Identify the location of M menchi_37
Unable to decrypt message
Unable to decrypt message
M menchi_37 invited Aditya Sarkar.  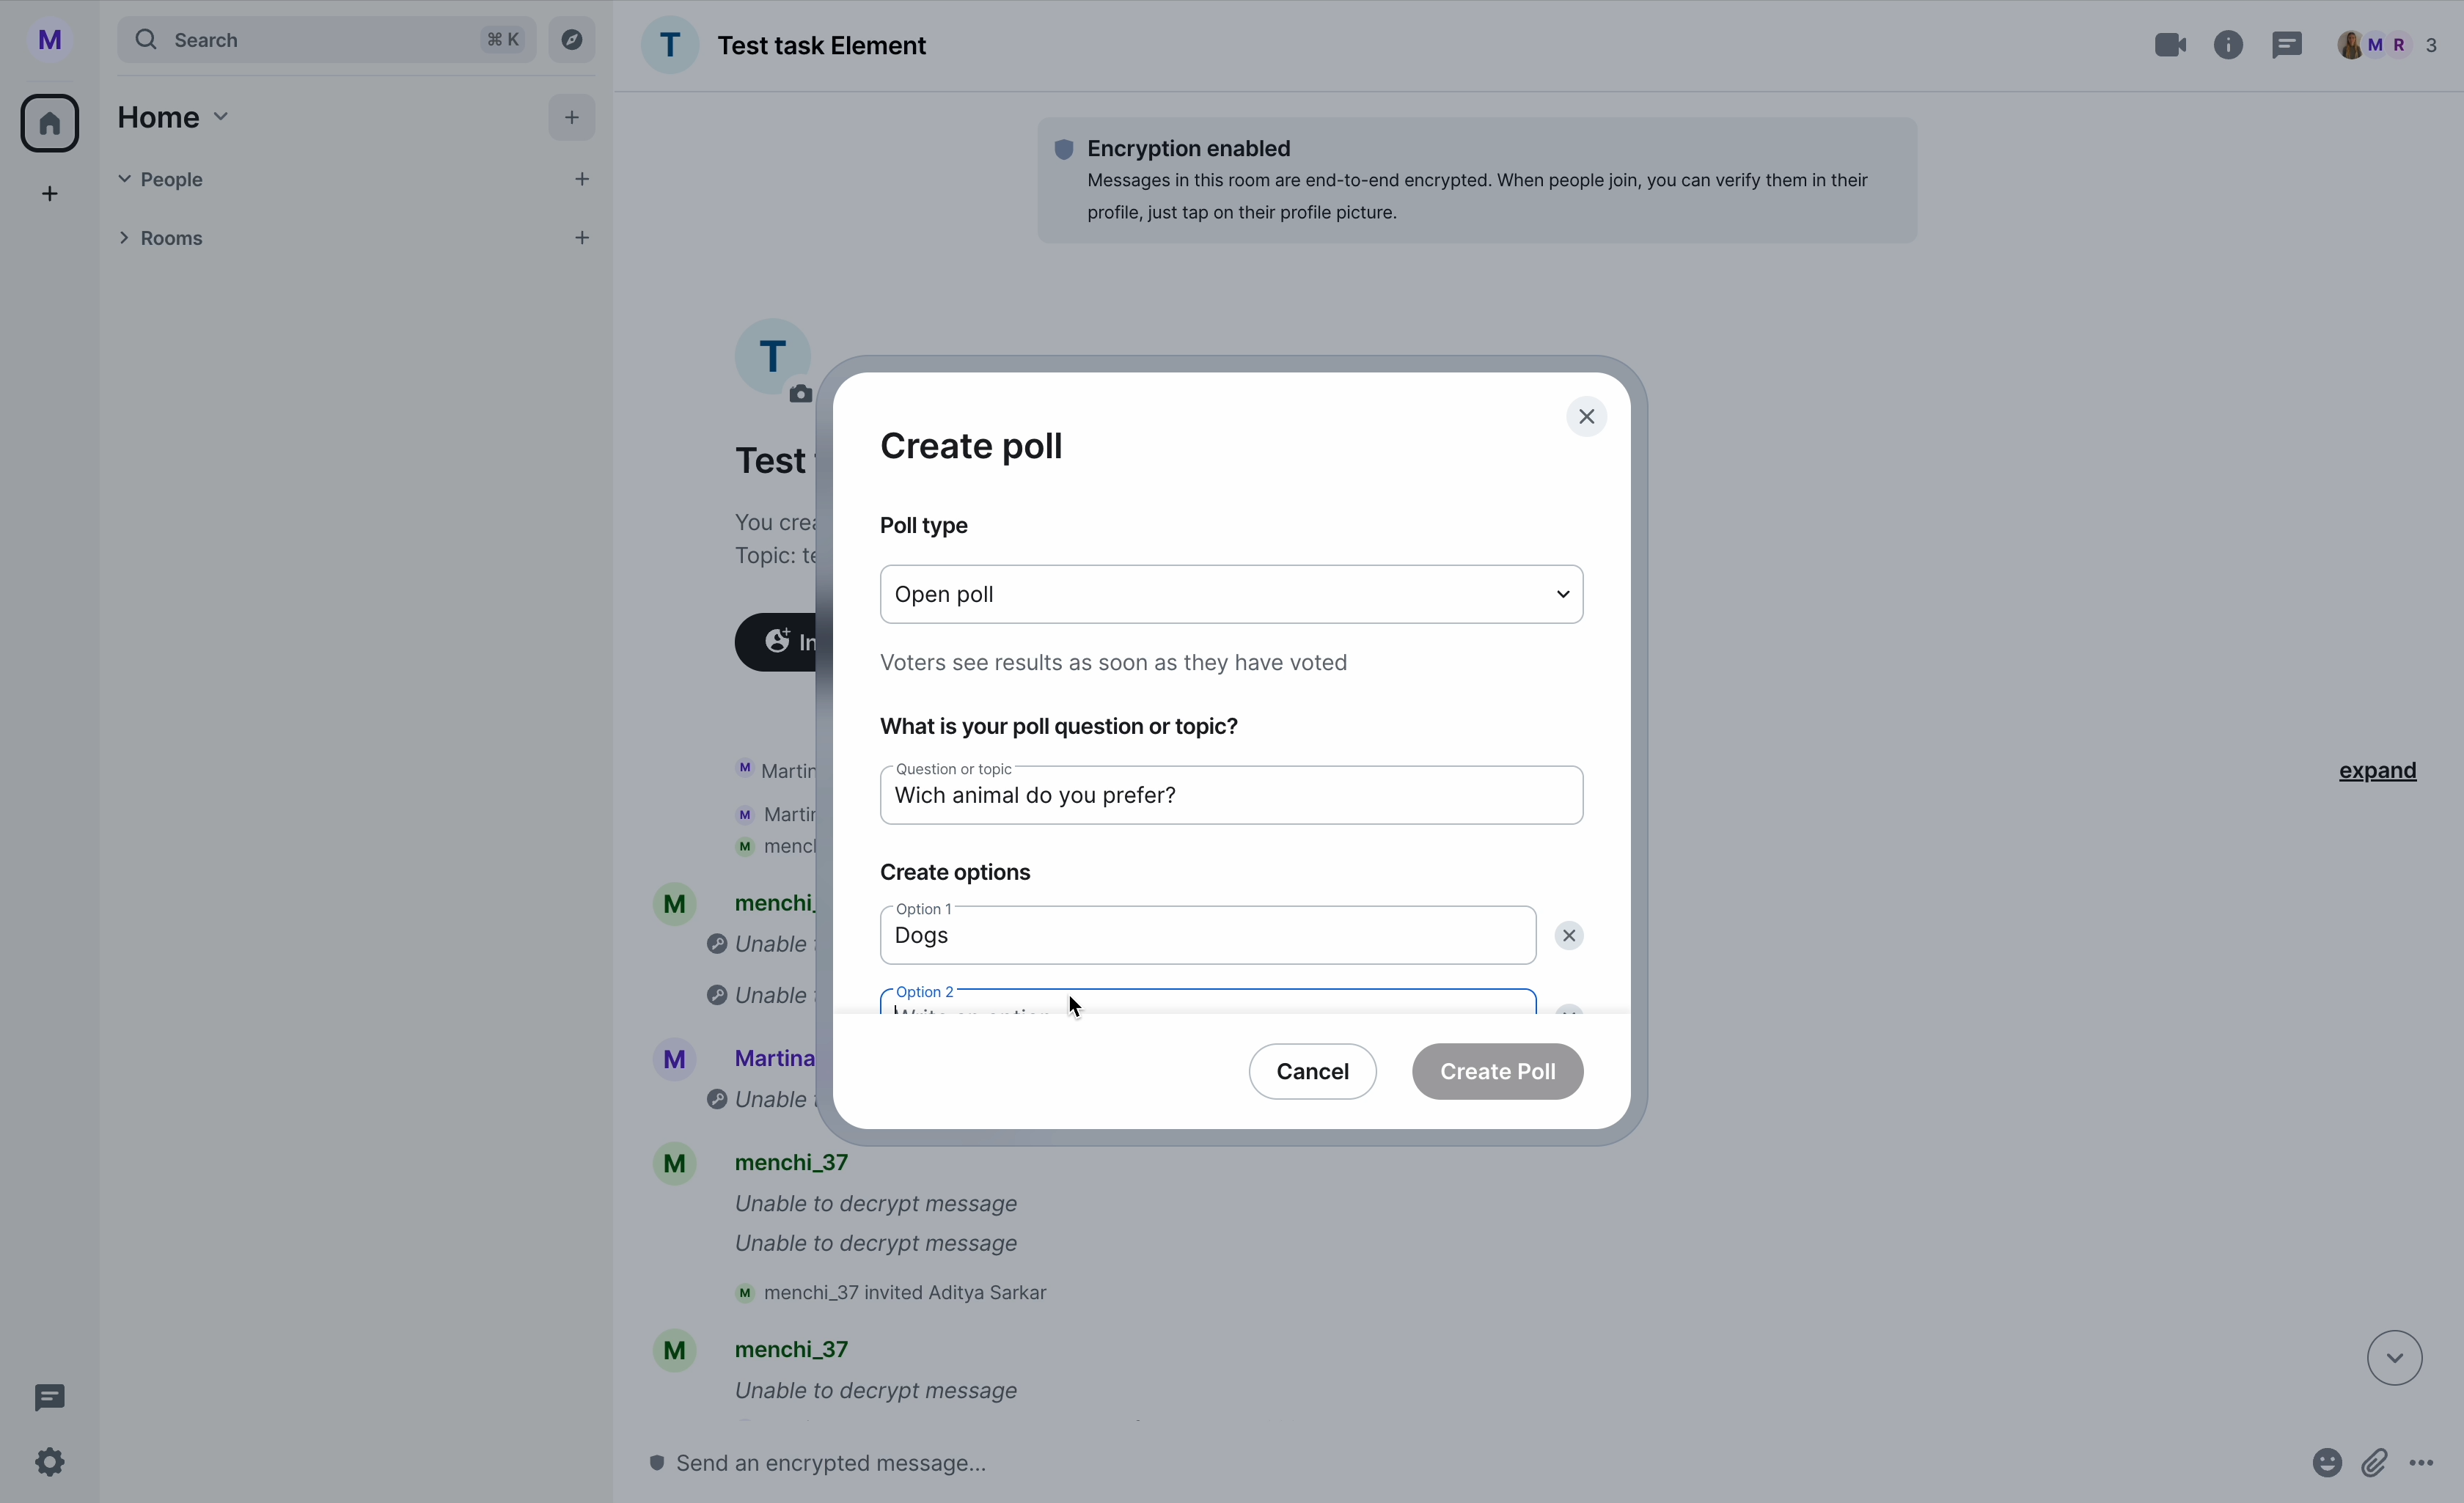
(865, 1232).